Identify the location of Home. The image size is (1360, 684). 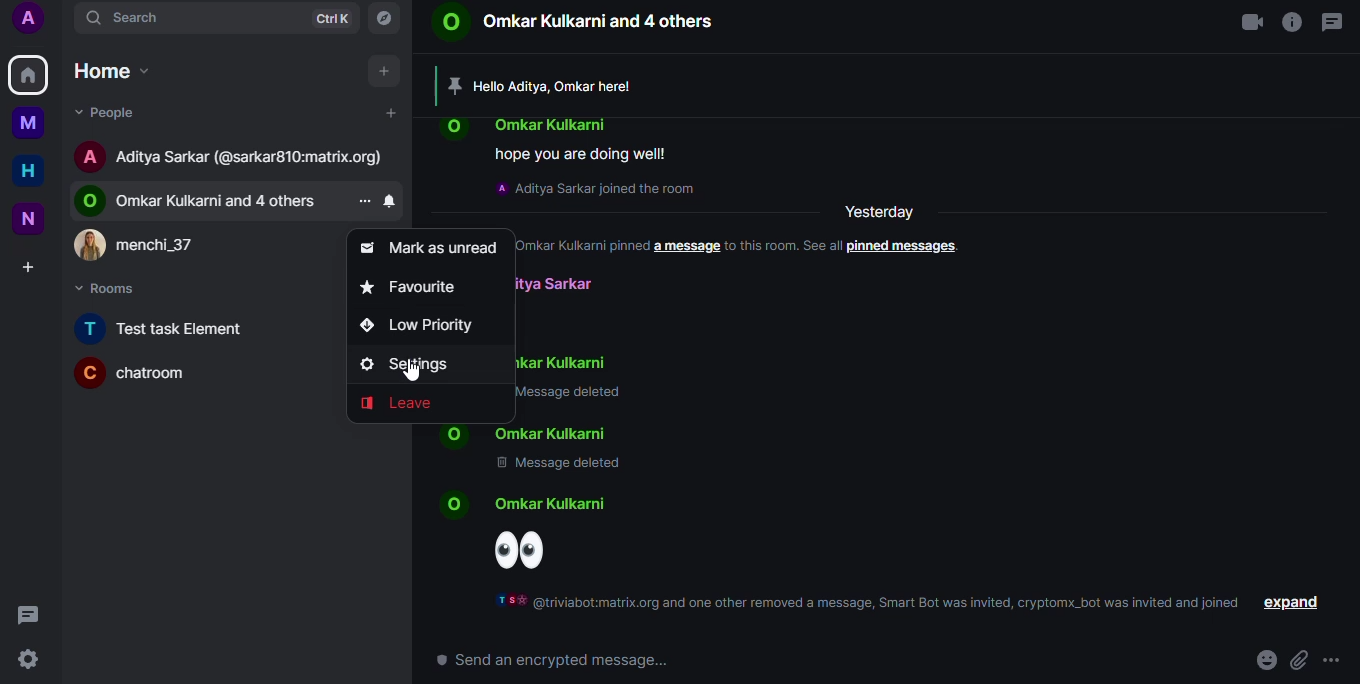
(114, 70).